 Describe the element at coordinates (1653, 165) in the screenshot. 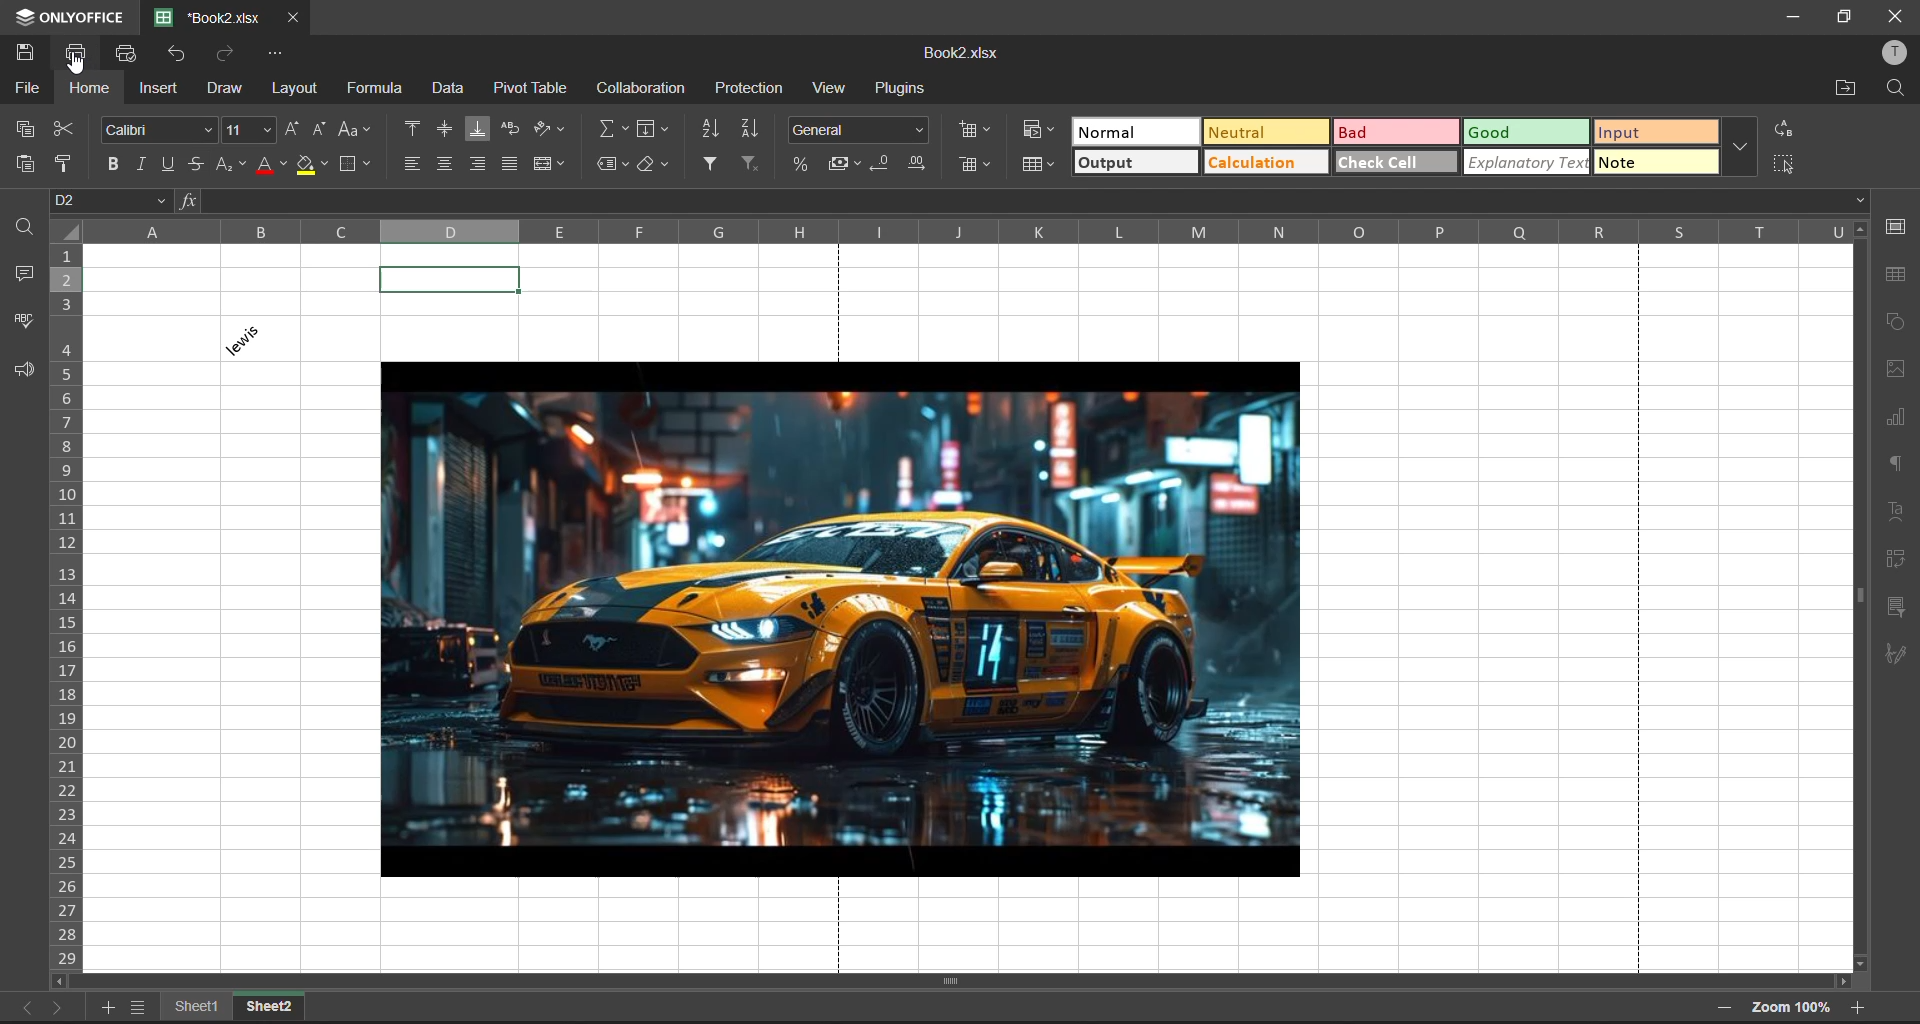

I see `note` at that location.